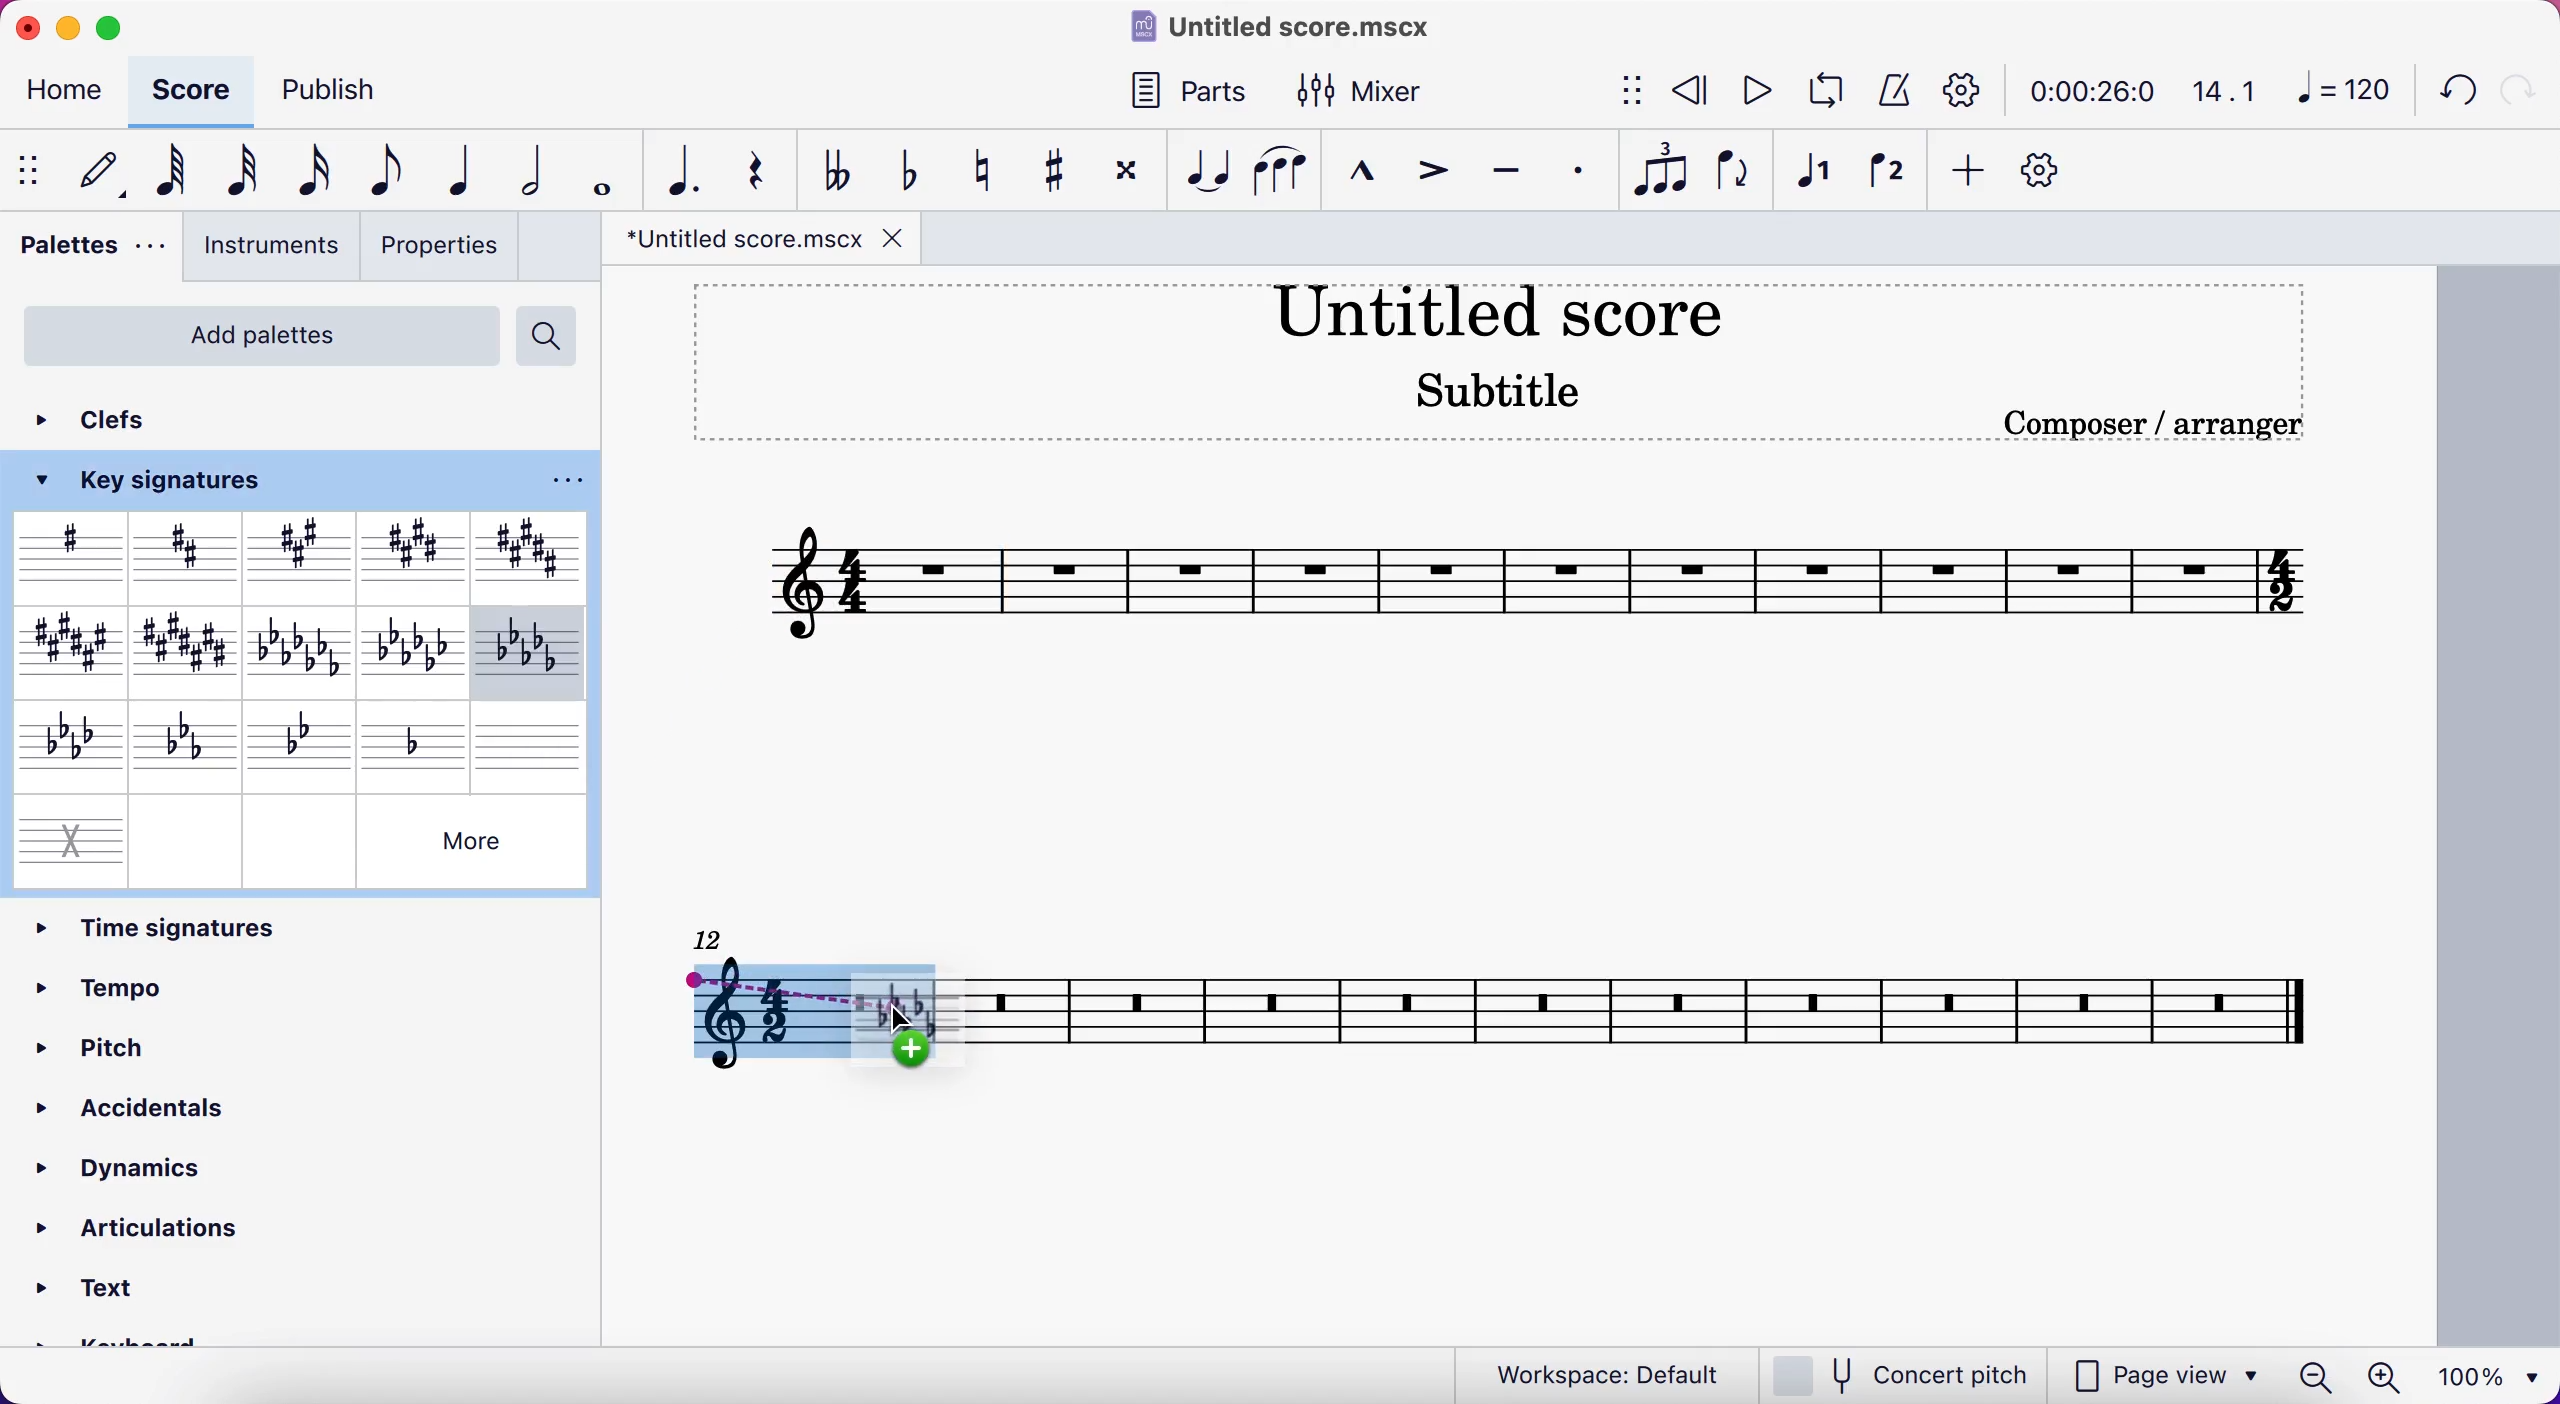 The image size is (2560, 1404). I want to click on D major, so click(185, 554).